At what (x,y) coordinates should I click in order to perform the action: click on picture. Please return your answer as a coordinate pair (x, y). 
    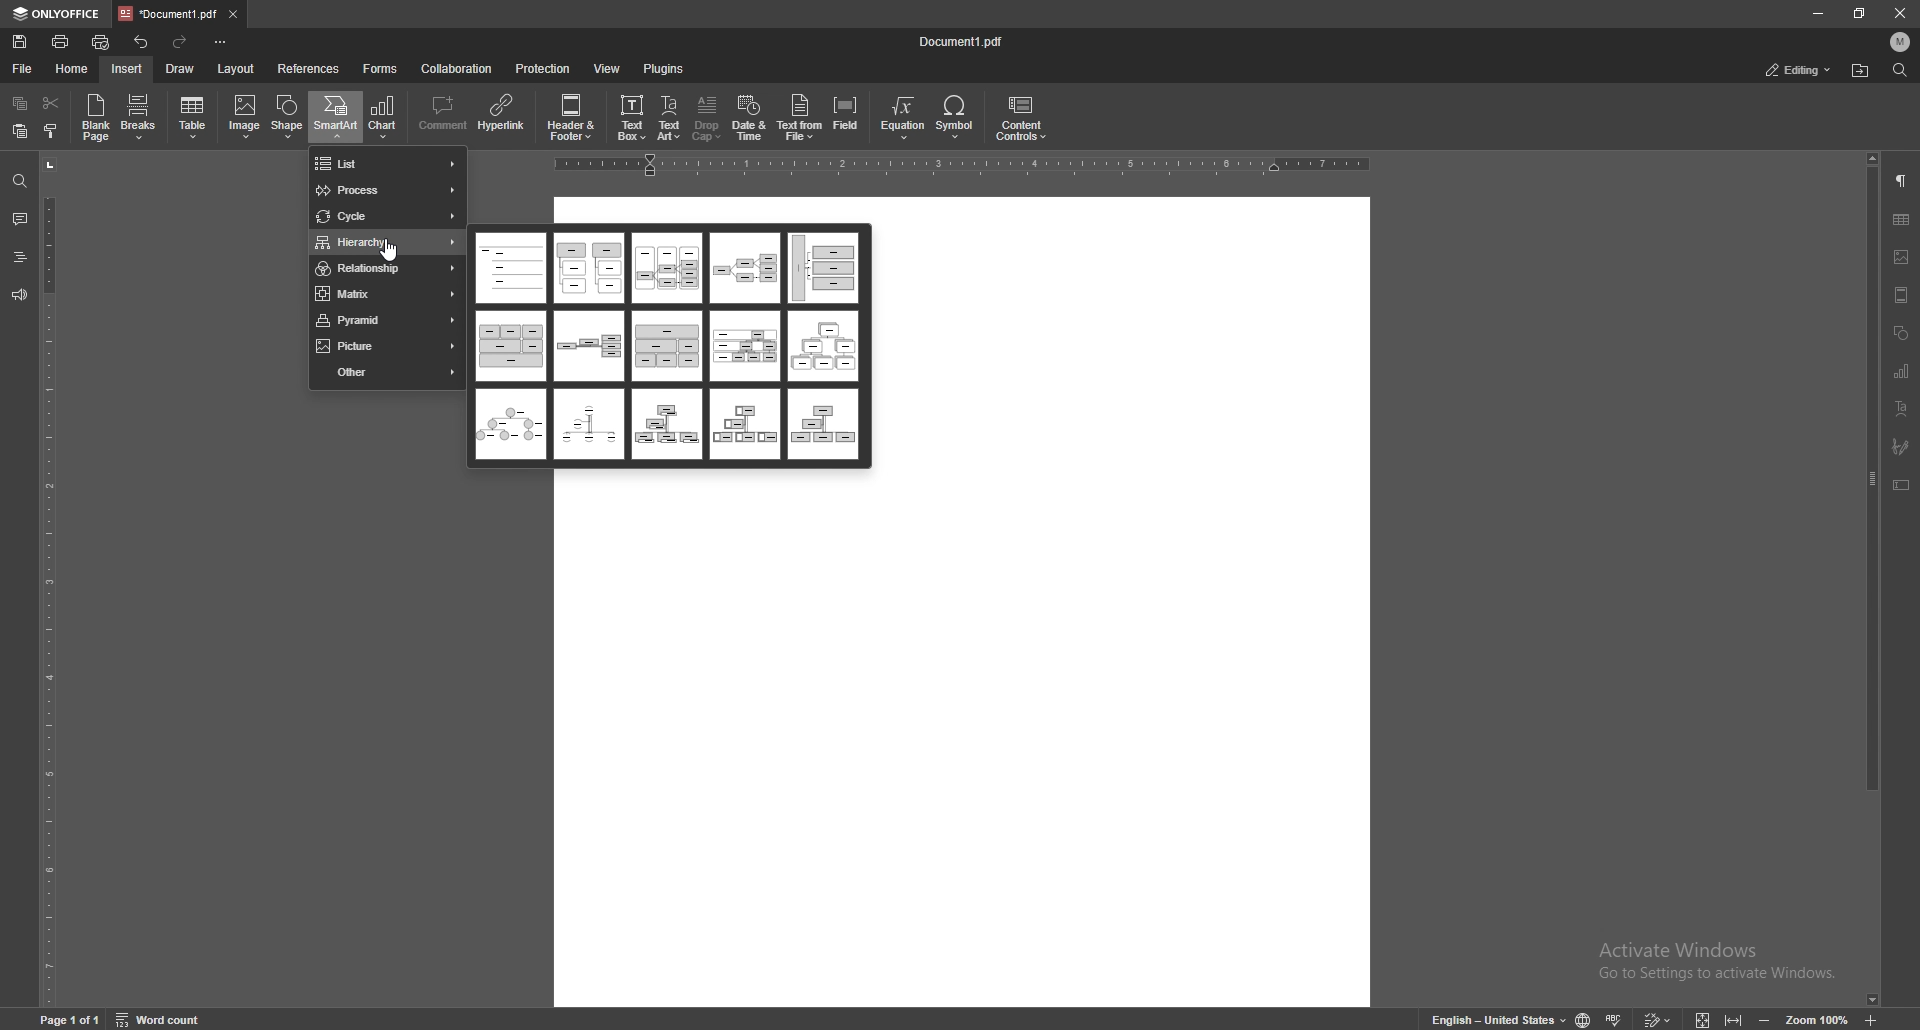
    Looking at the image, I should click on (387, 346).